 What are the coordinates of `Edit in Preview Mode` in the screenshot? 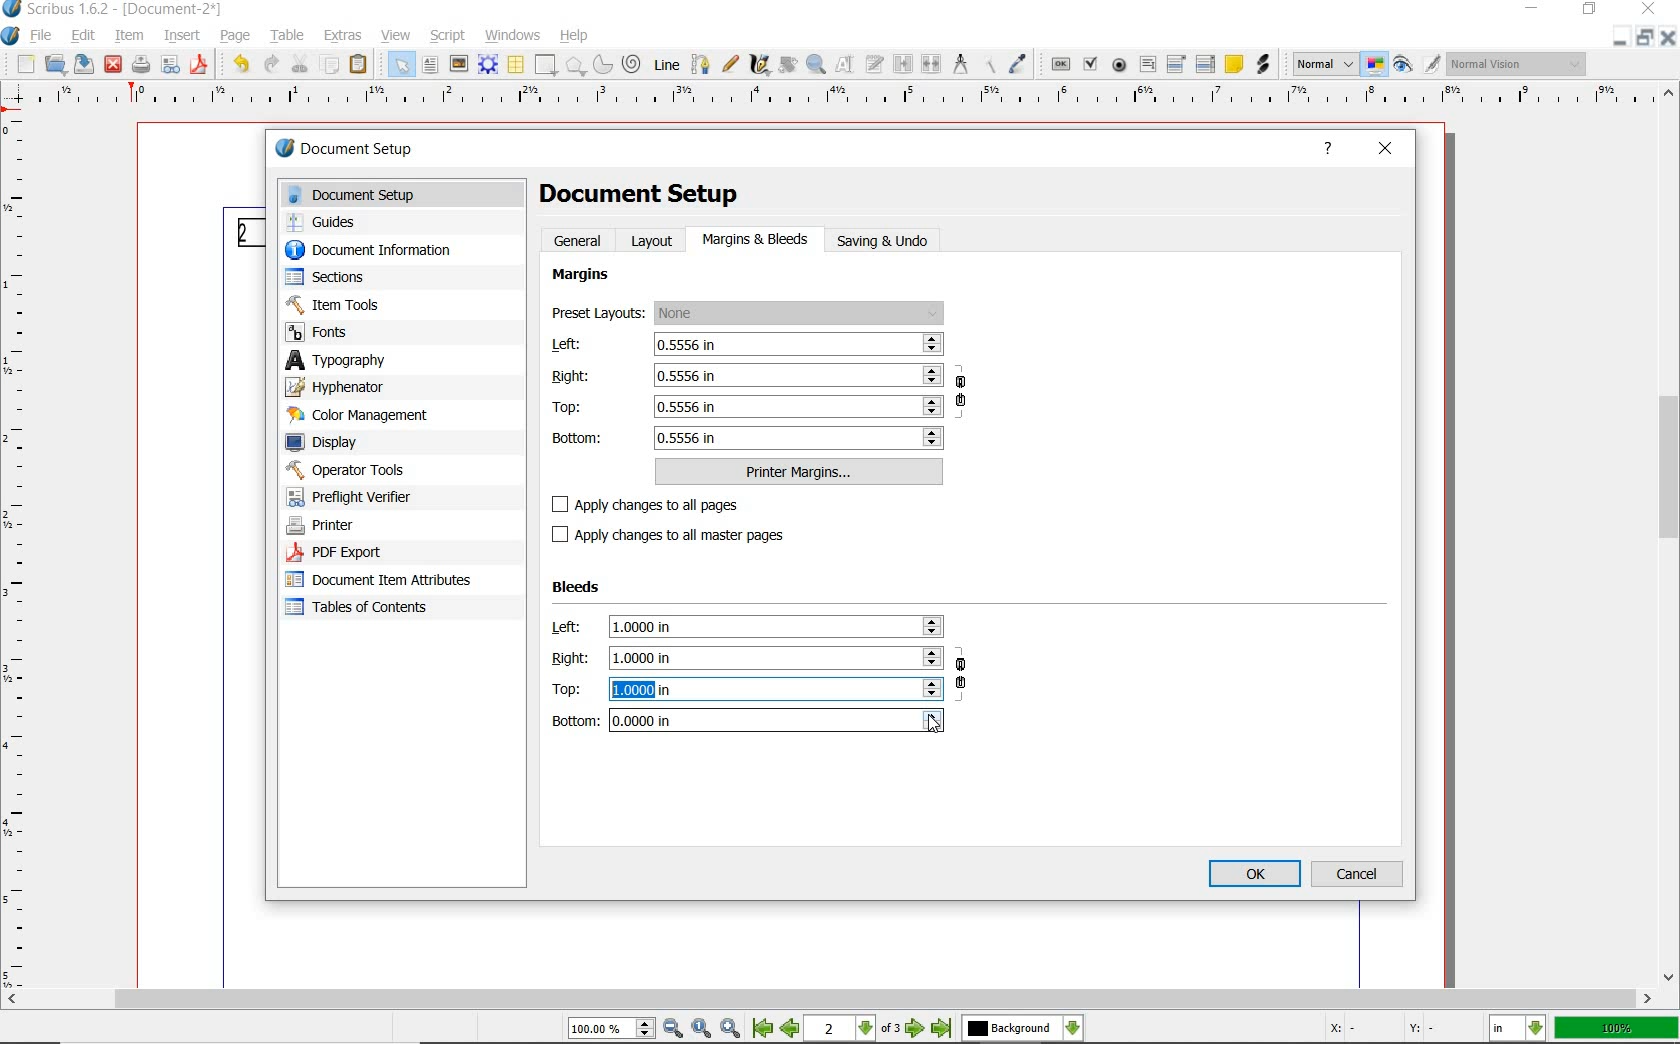 It's located at (1431, 67).